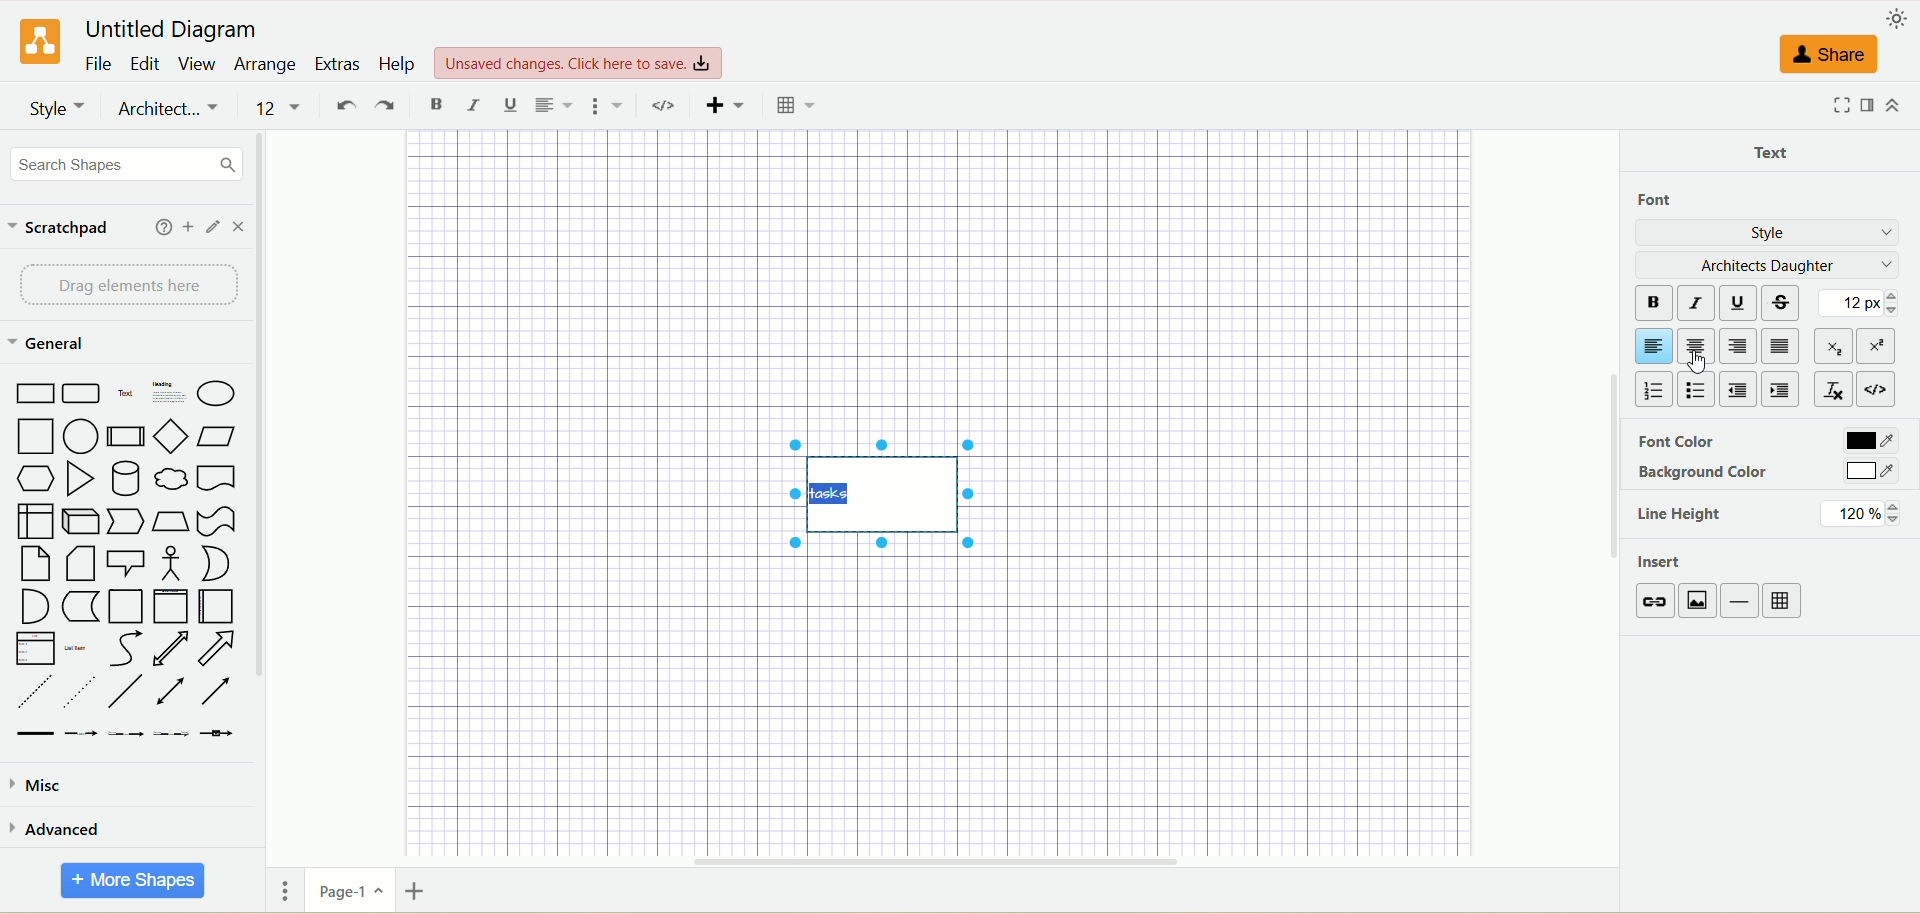  Describe the element at coordinates (128, 164) in the screenshot. I see `search shapes` at that location.